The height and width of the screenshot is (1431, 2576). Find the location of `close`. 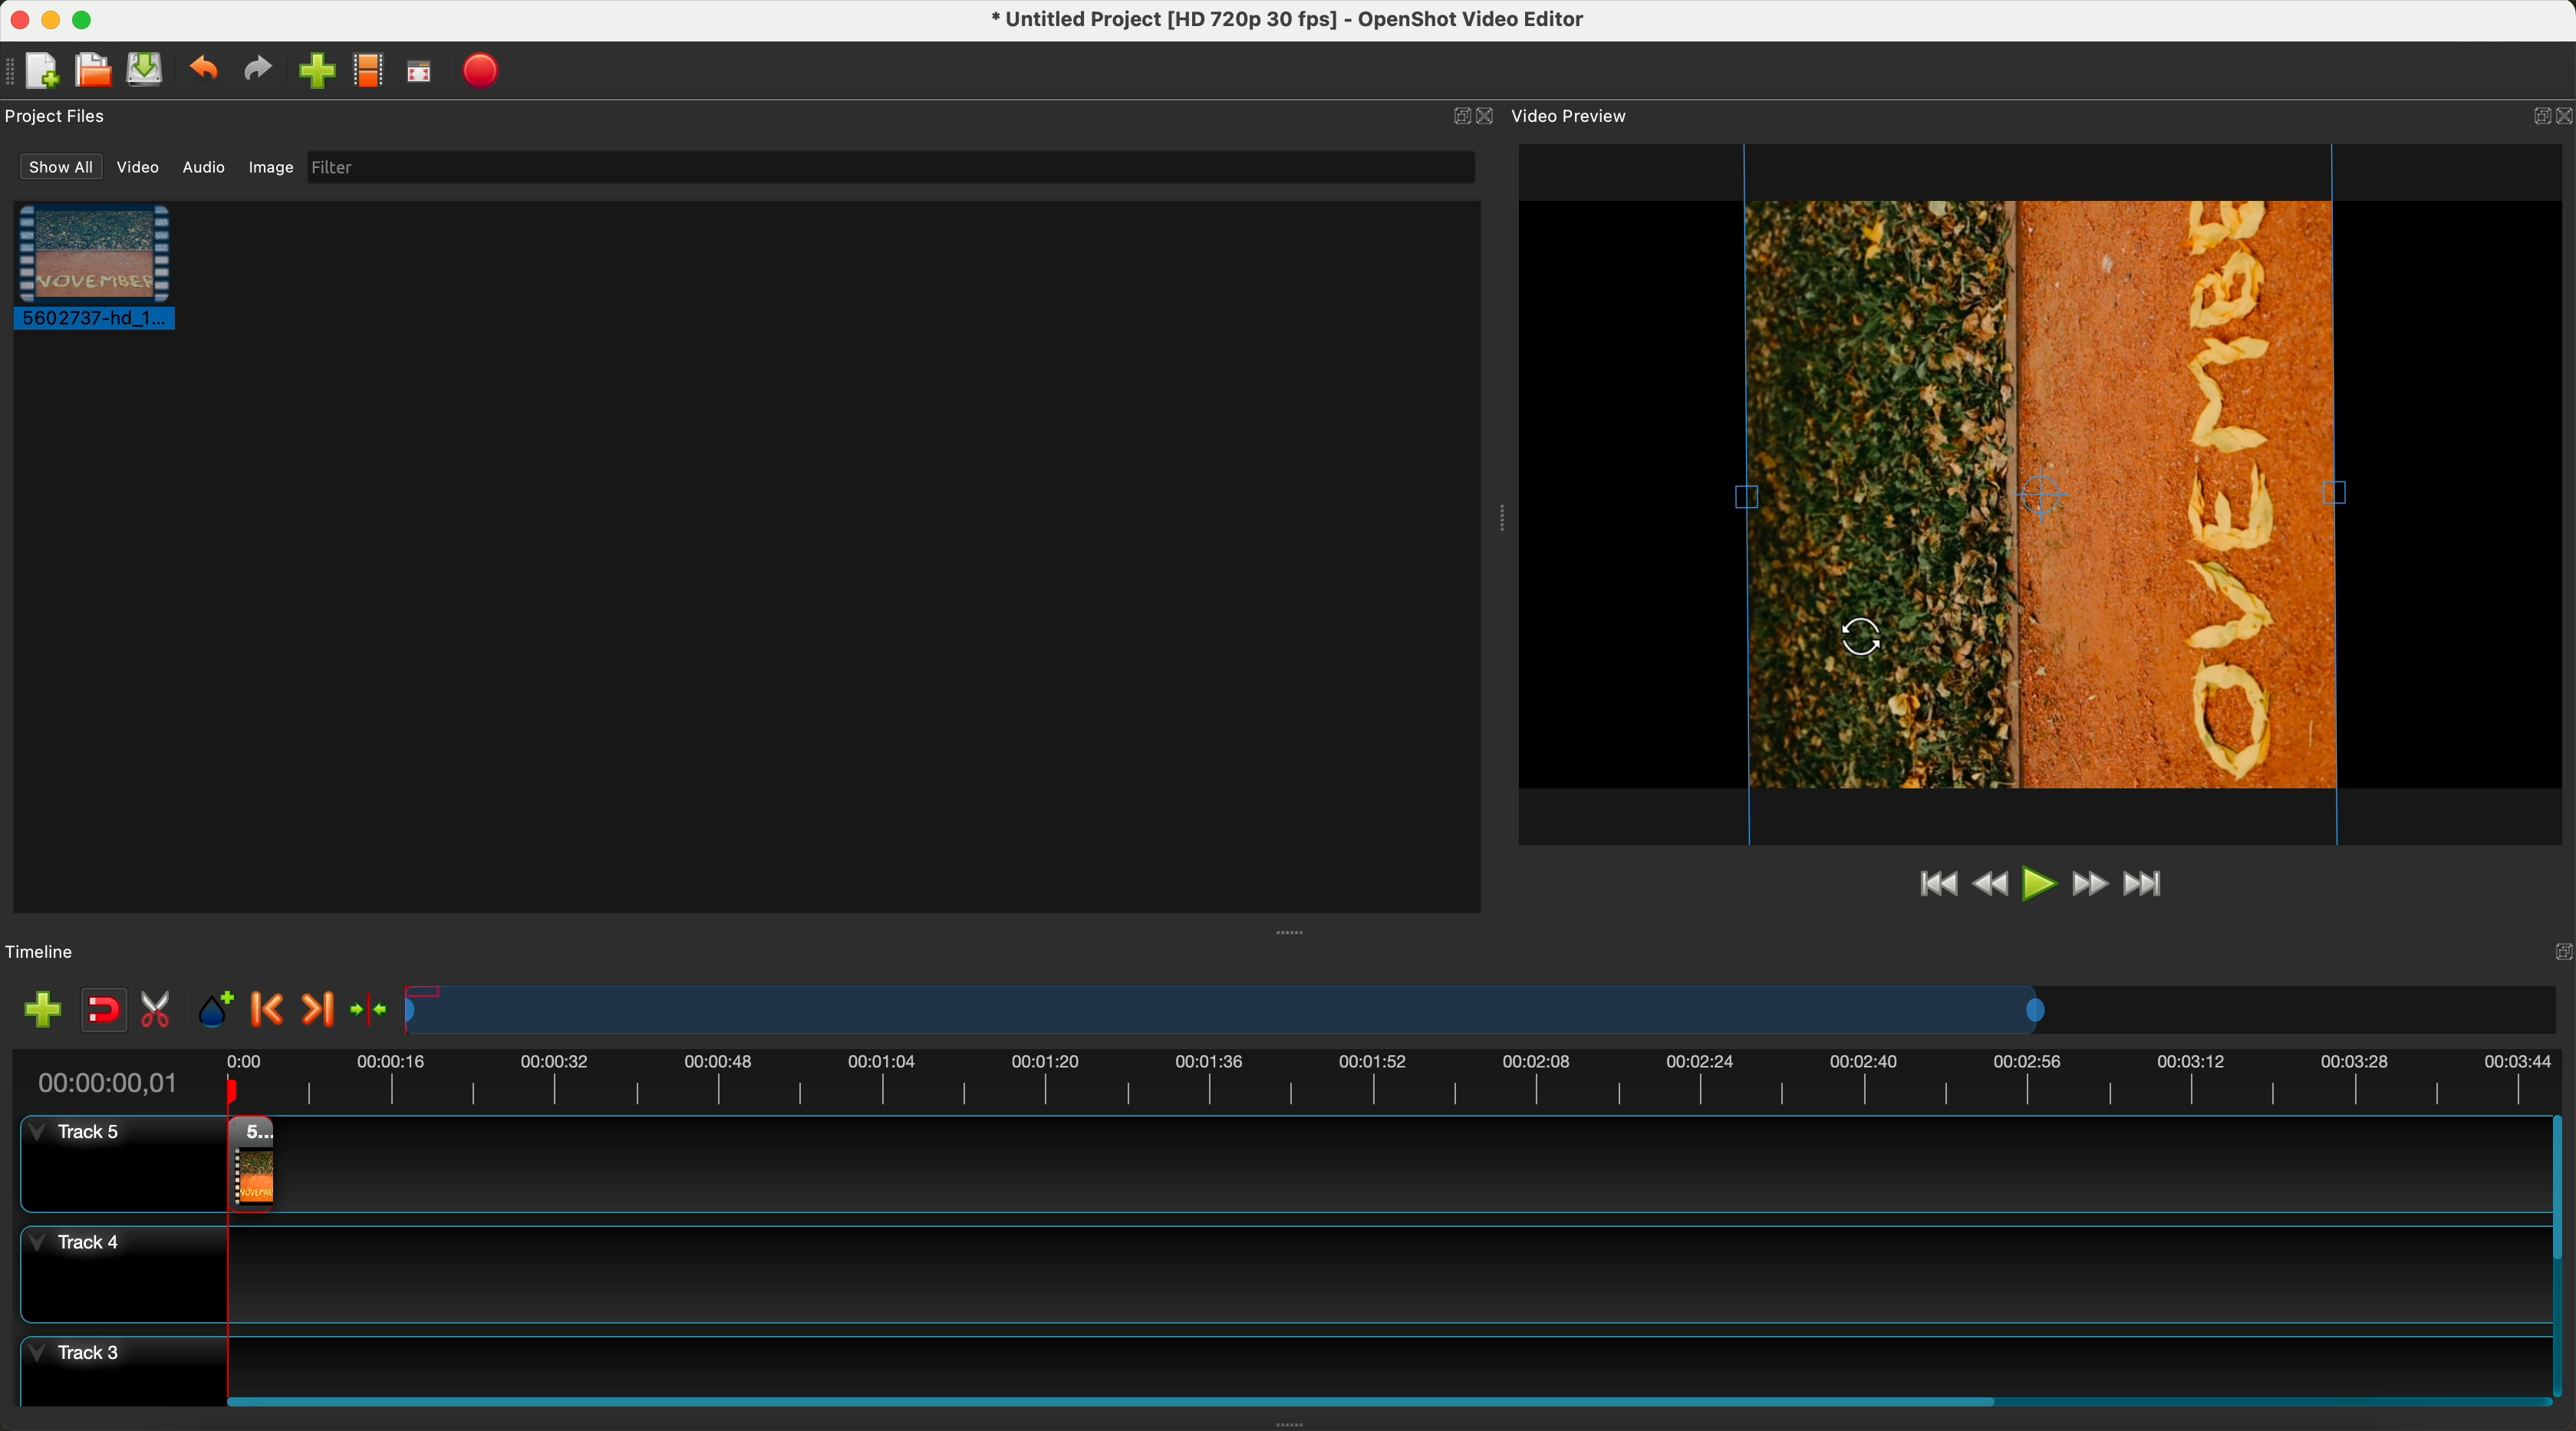

close is located at coordinates (1489, 118).